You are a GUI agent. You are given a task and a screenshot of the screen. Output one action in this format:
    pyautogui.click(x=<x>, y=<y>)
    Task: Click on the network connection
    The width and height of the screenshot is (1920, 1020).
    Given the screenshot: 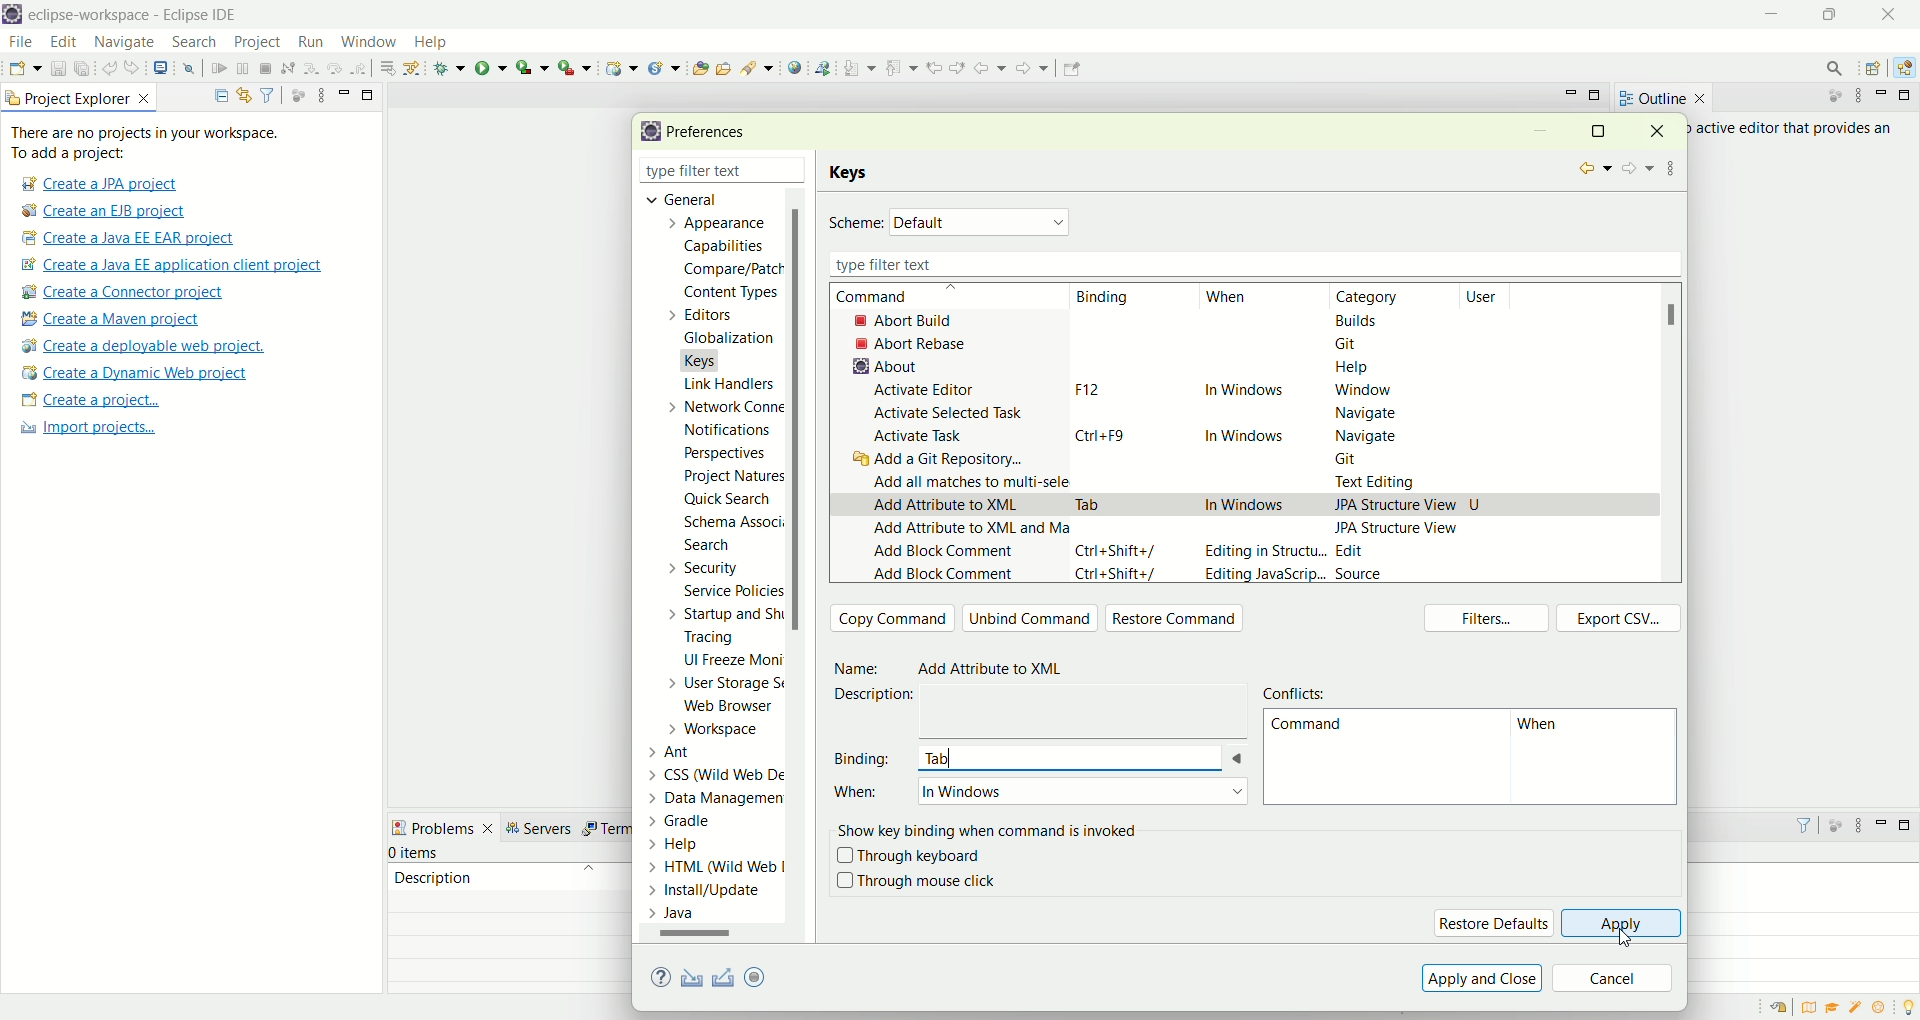 What is the action you would take?
    pyautogui.click(x=721, y=406)
    